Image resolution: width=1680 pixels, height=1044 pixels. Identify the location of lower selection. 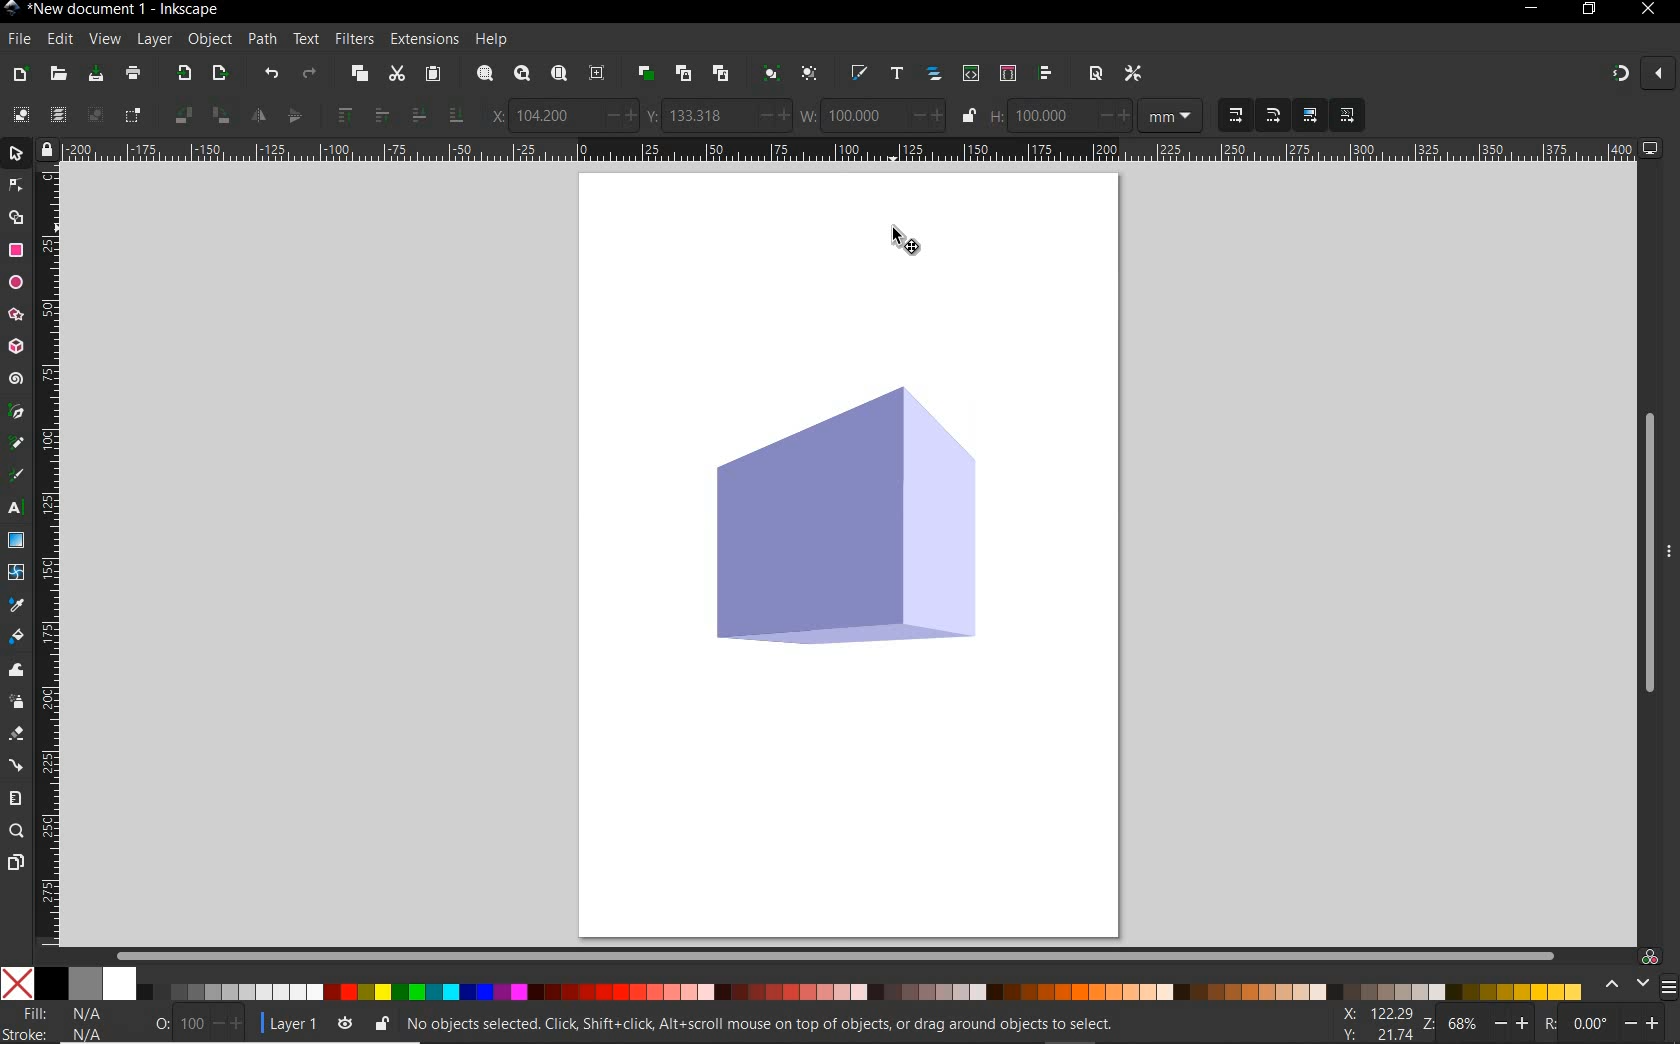
(457, 115).